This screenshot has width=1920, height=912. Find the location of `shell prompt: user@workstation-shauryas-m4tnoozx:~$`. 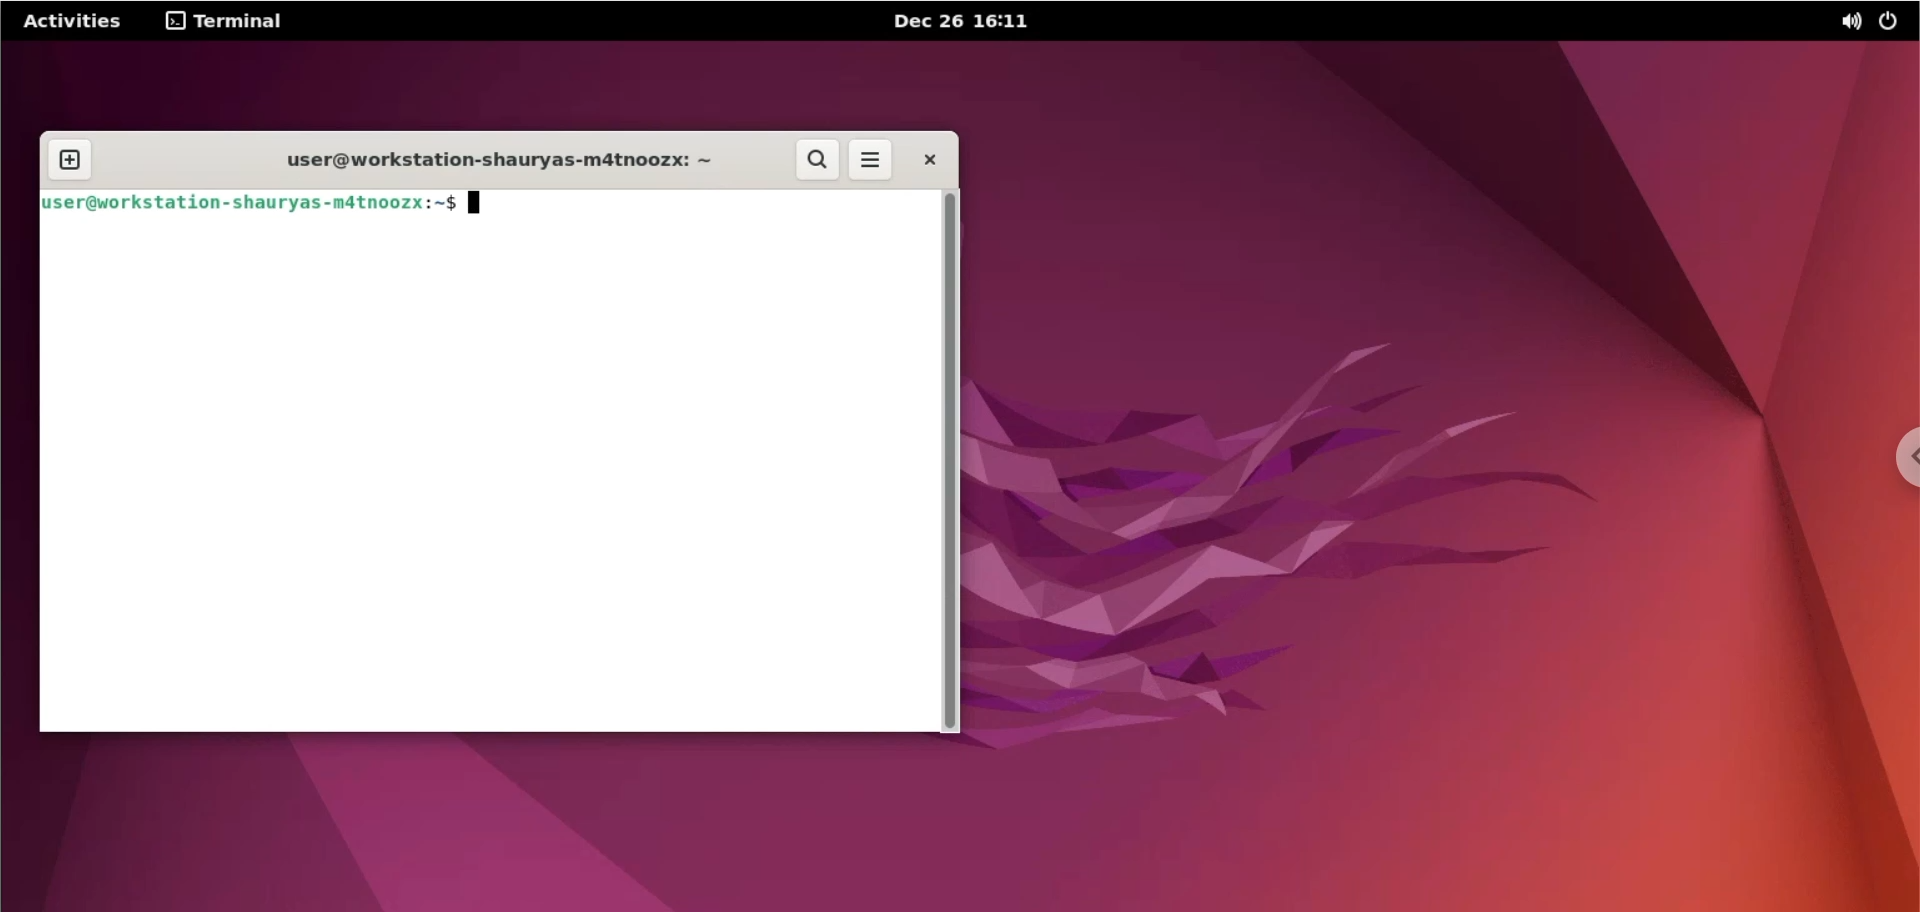

shell prompt: user@workstation-shauryas-m4tnoozx:~$ is located at coordinates (251, 205).